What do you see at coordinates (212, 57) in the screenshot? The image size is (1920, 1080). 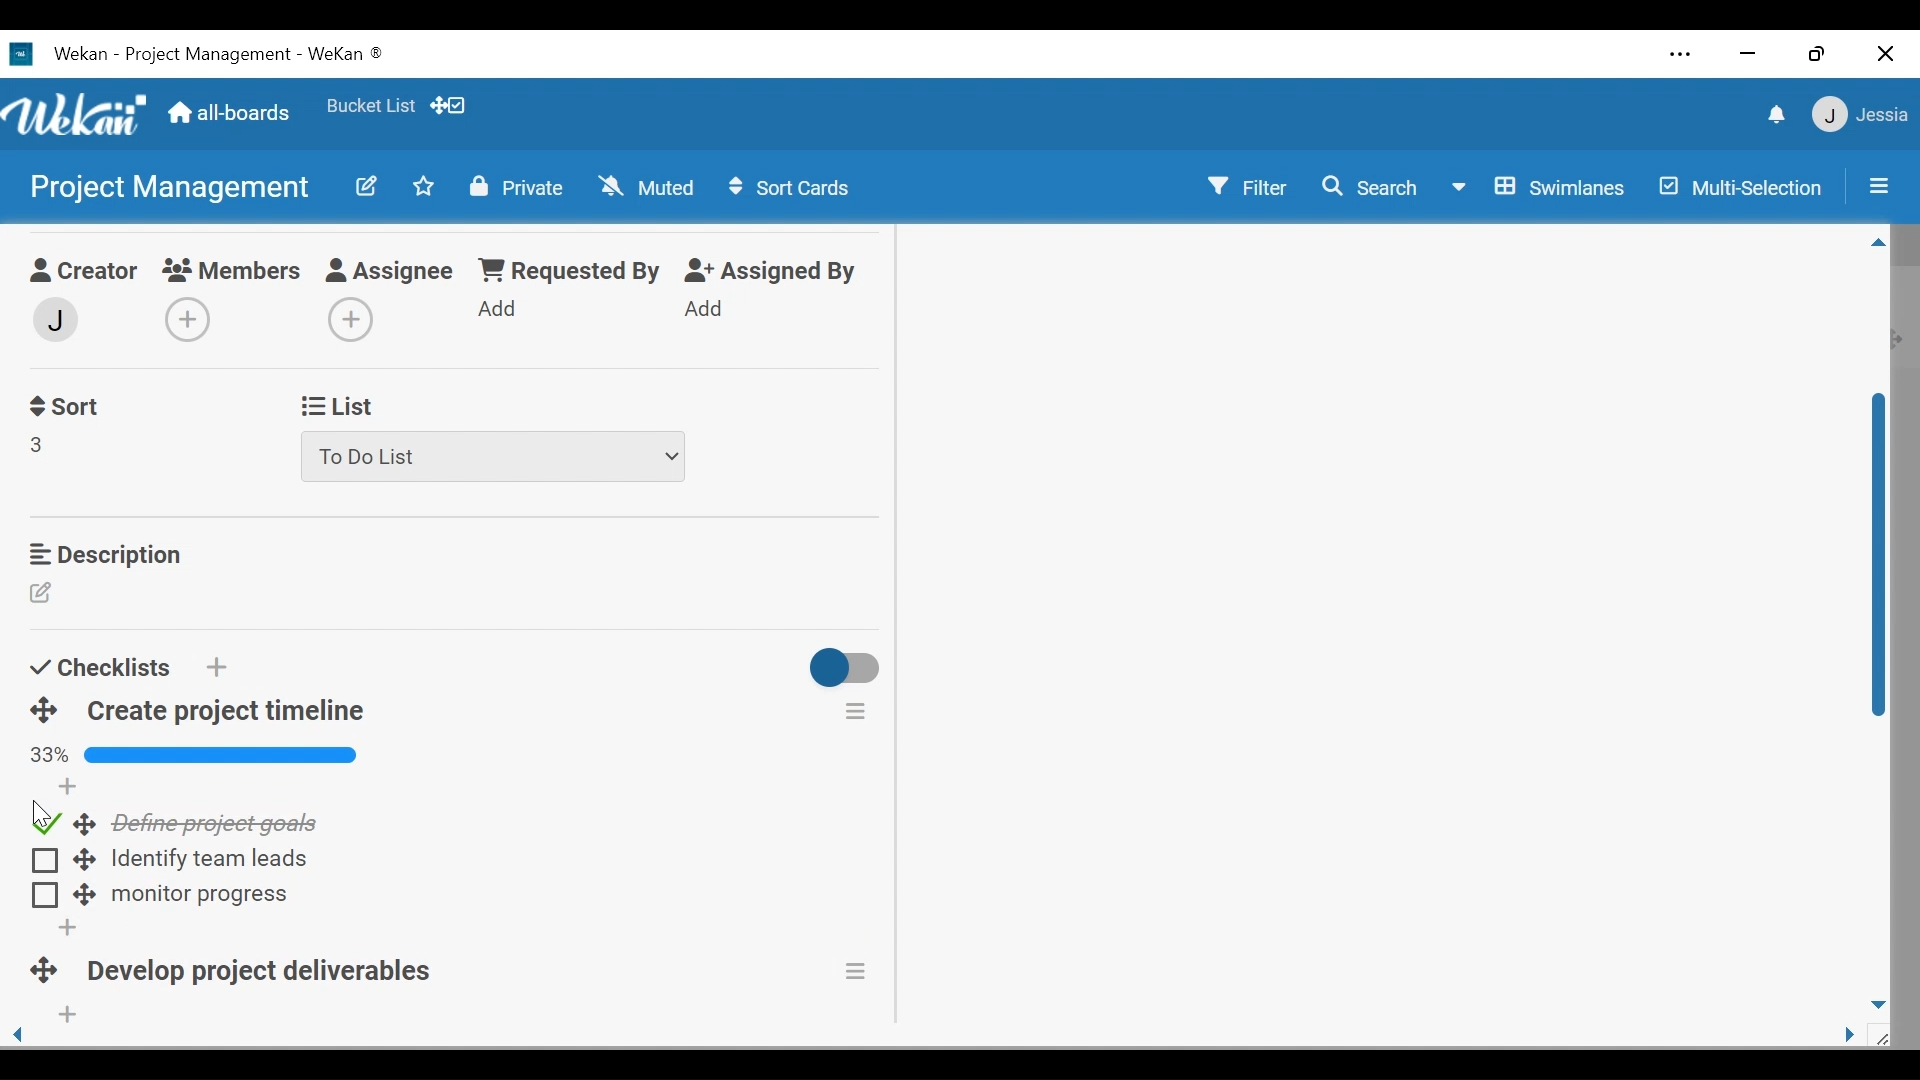 I see `Wekan Desktop icon` at bounding box center [212, 57].